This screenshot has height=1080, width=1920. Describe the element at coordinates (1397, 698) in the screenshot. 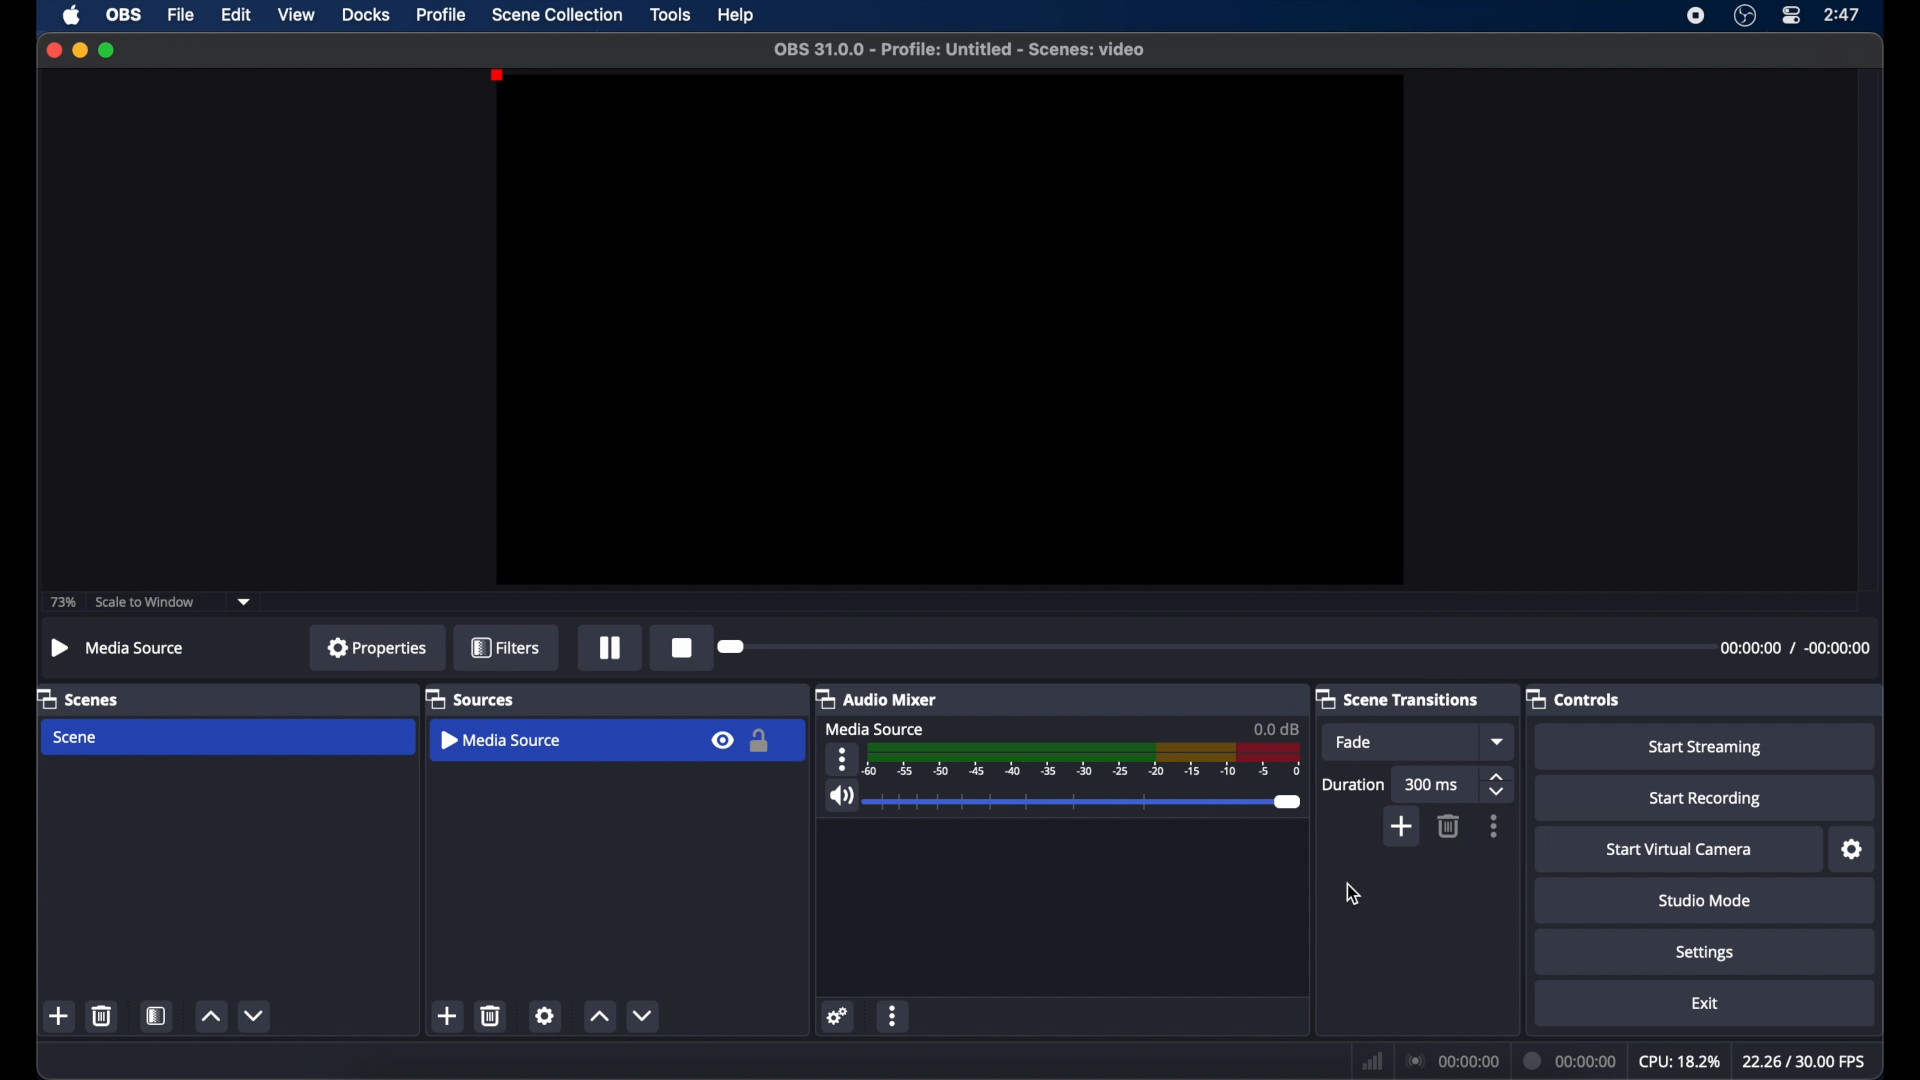

I see `scene transitions` at that location.